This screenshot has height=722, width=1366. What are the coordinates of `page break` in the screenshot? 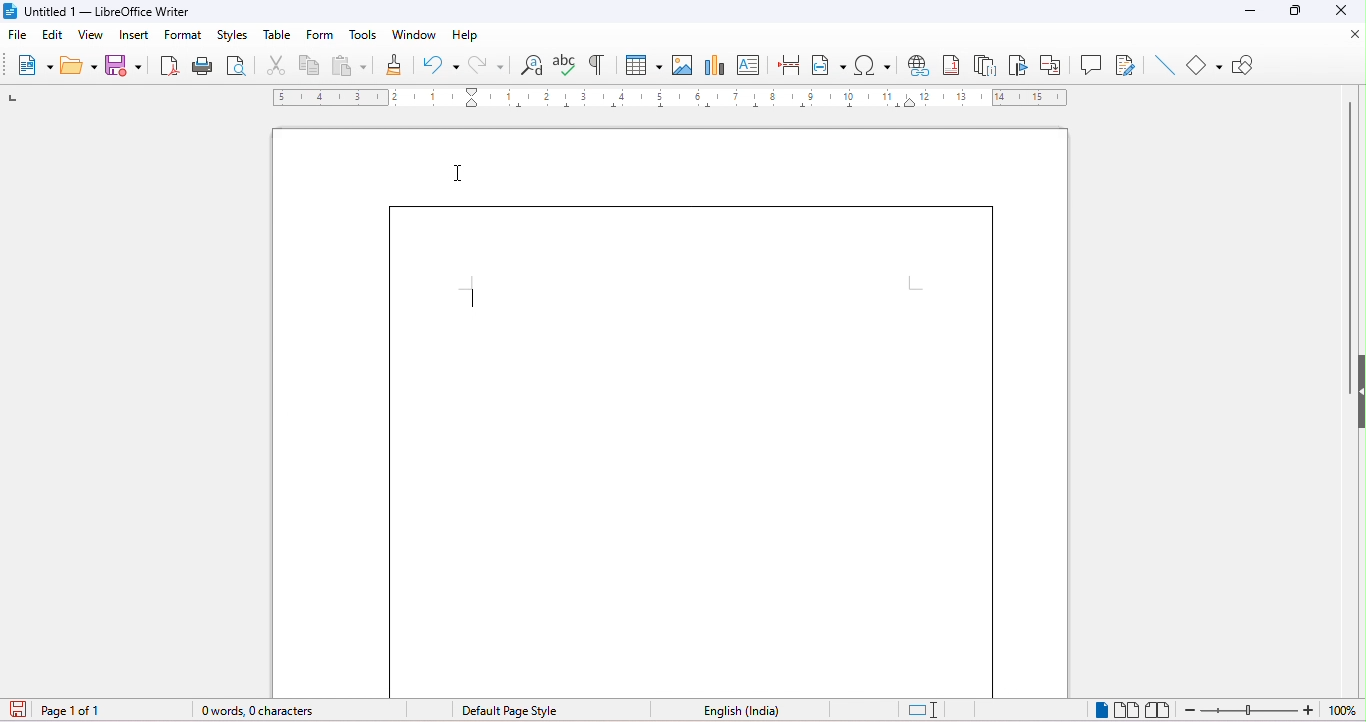 It's located at (788, 62).